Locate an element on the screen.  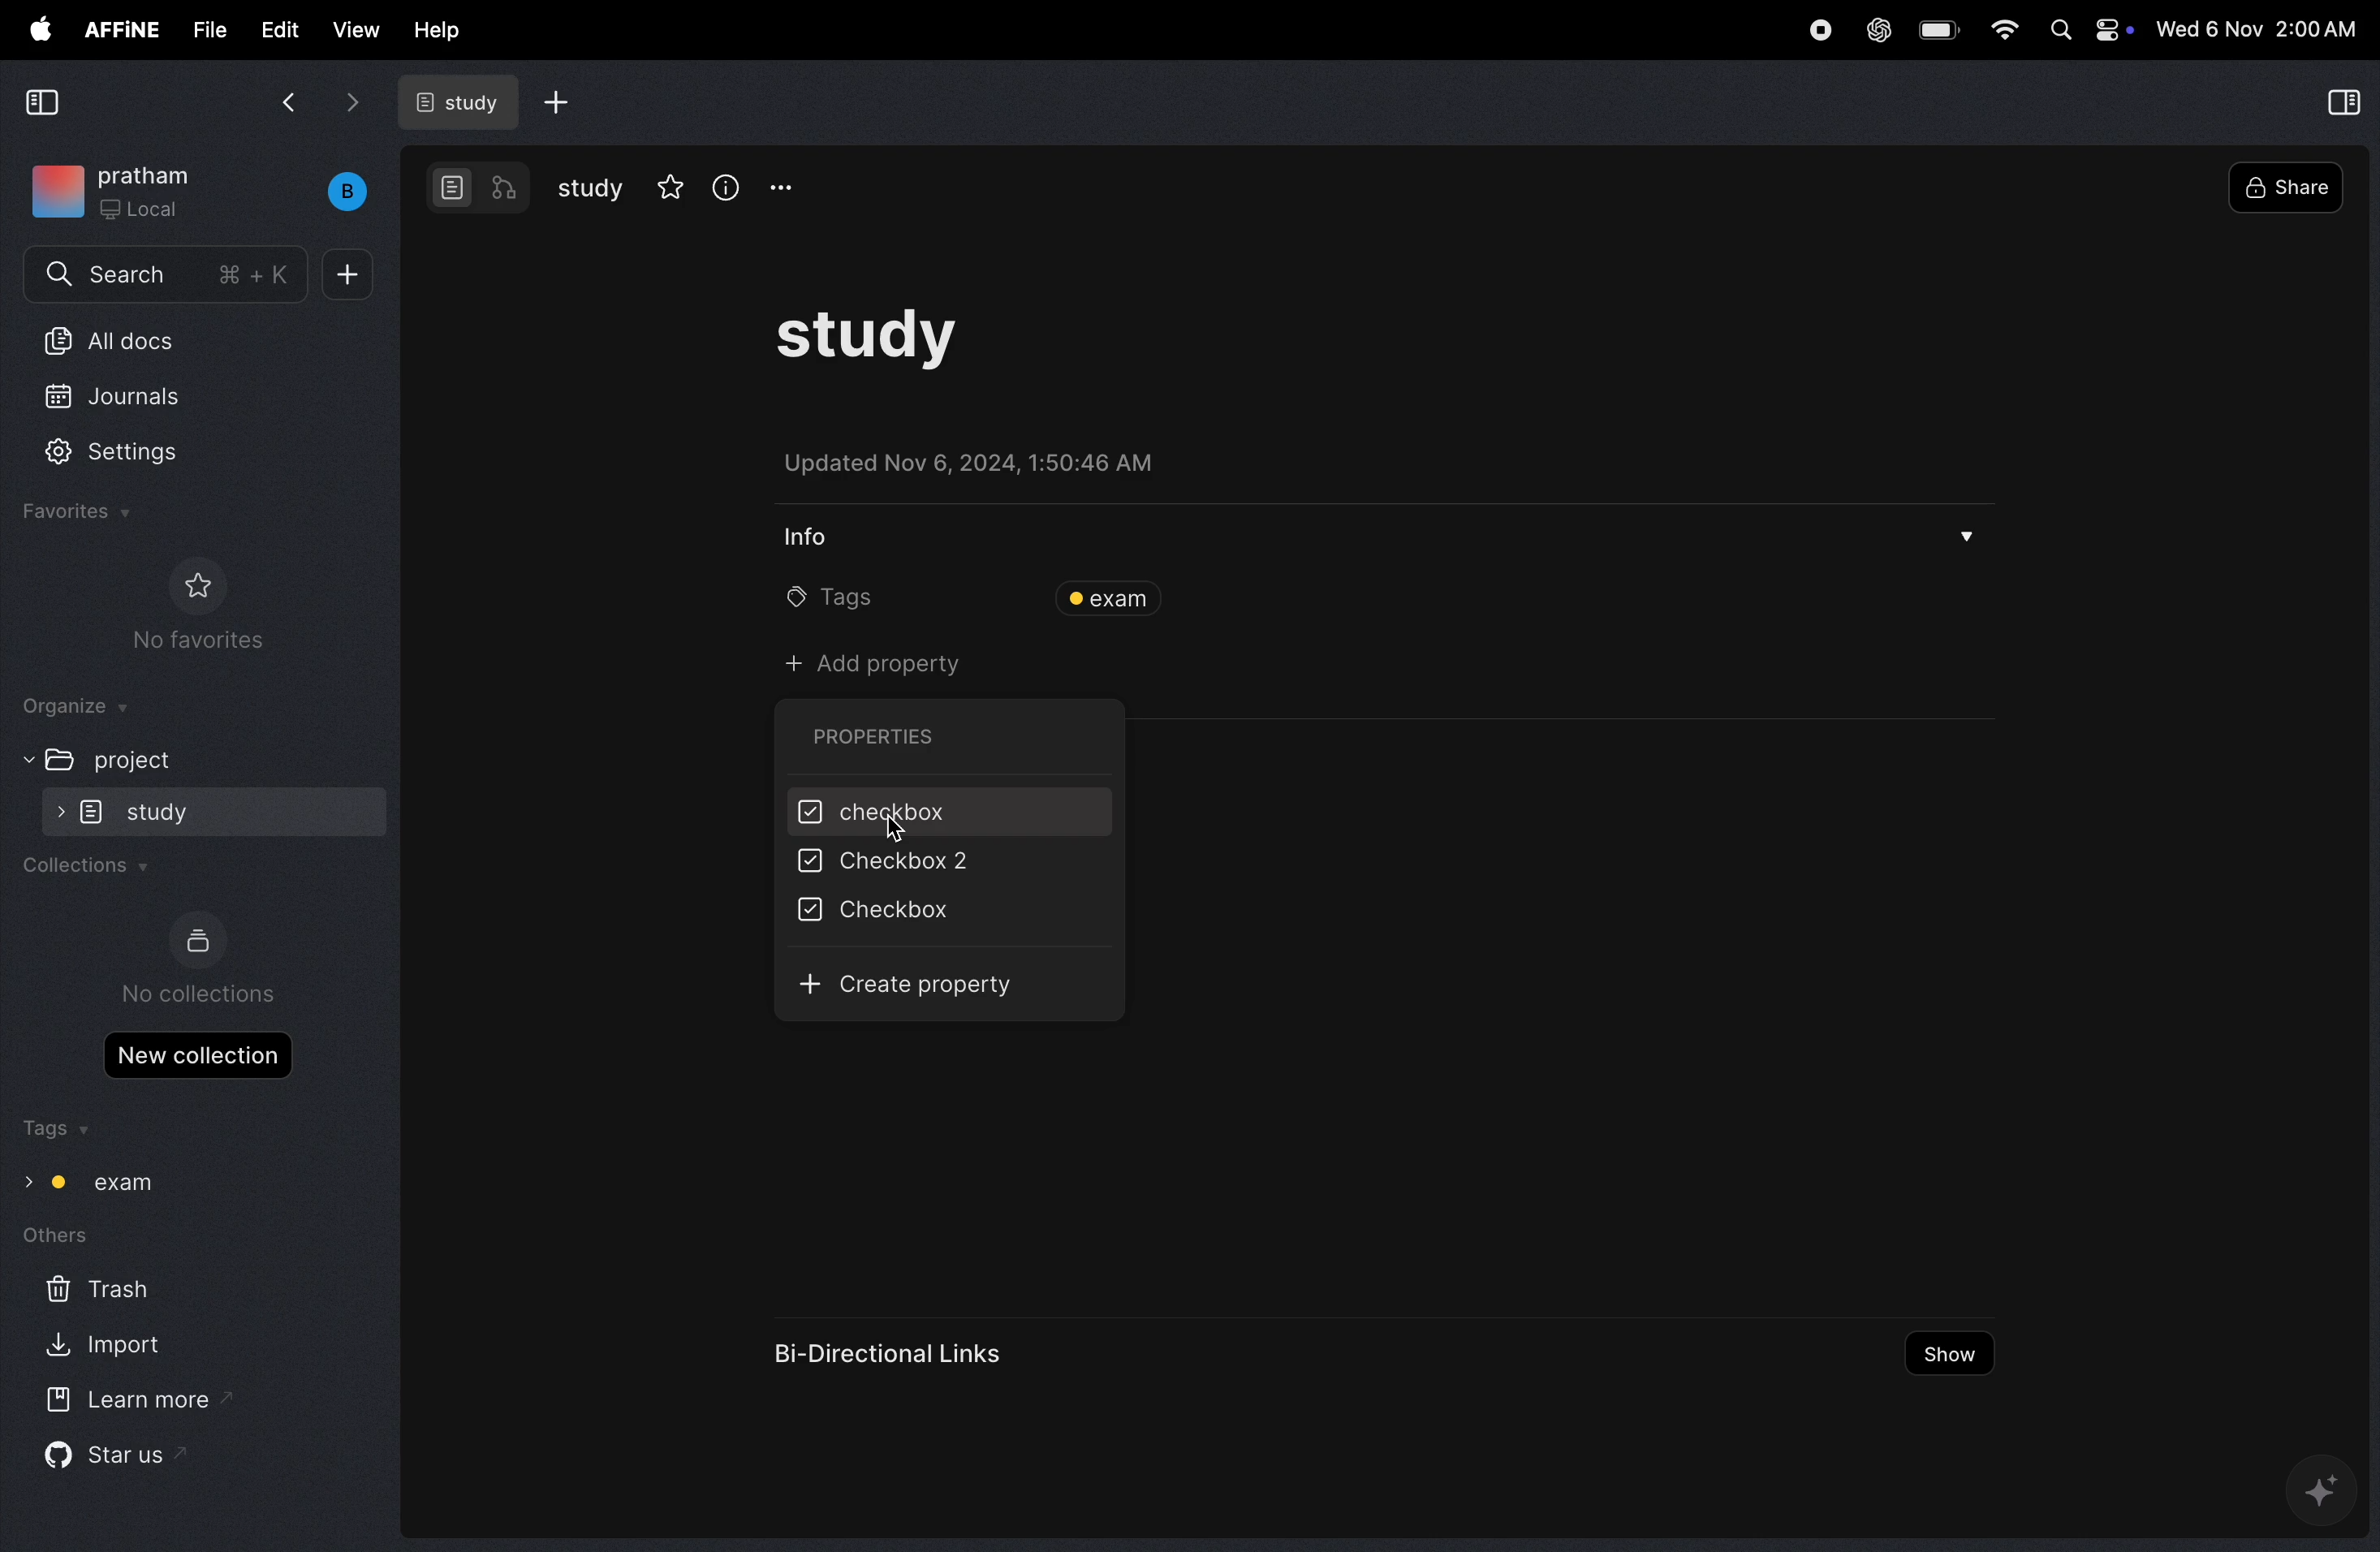
no favourites is located at coordinates (209, 604).